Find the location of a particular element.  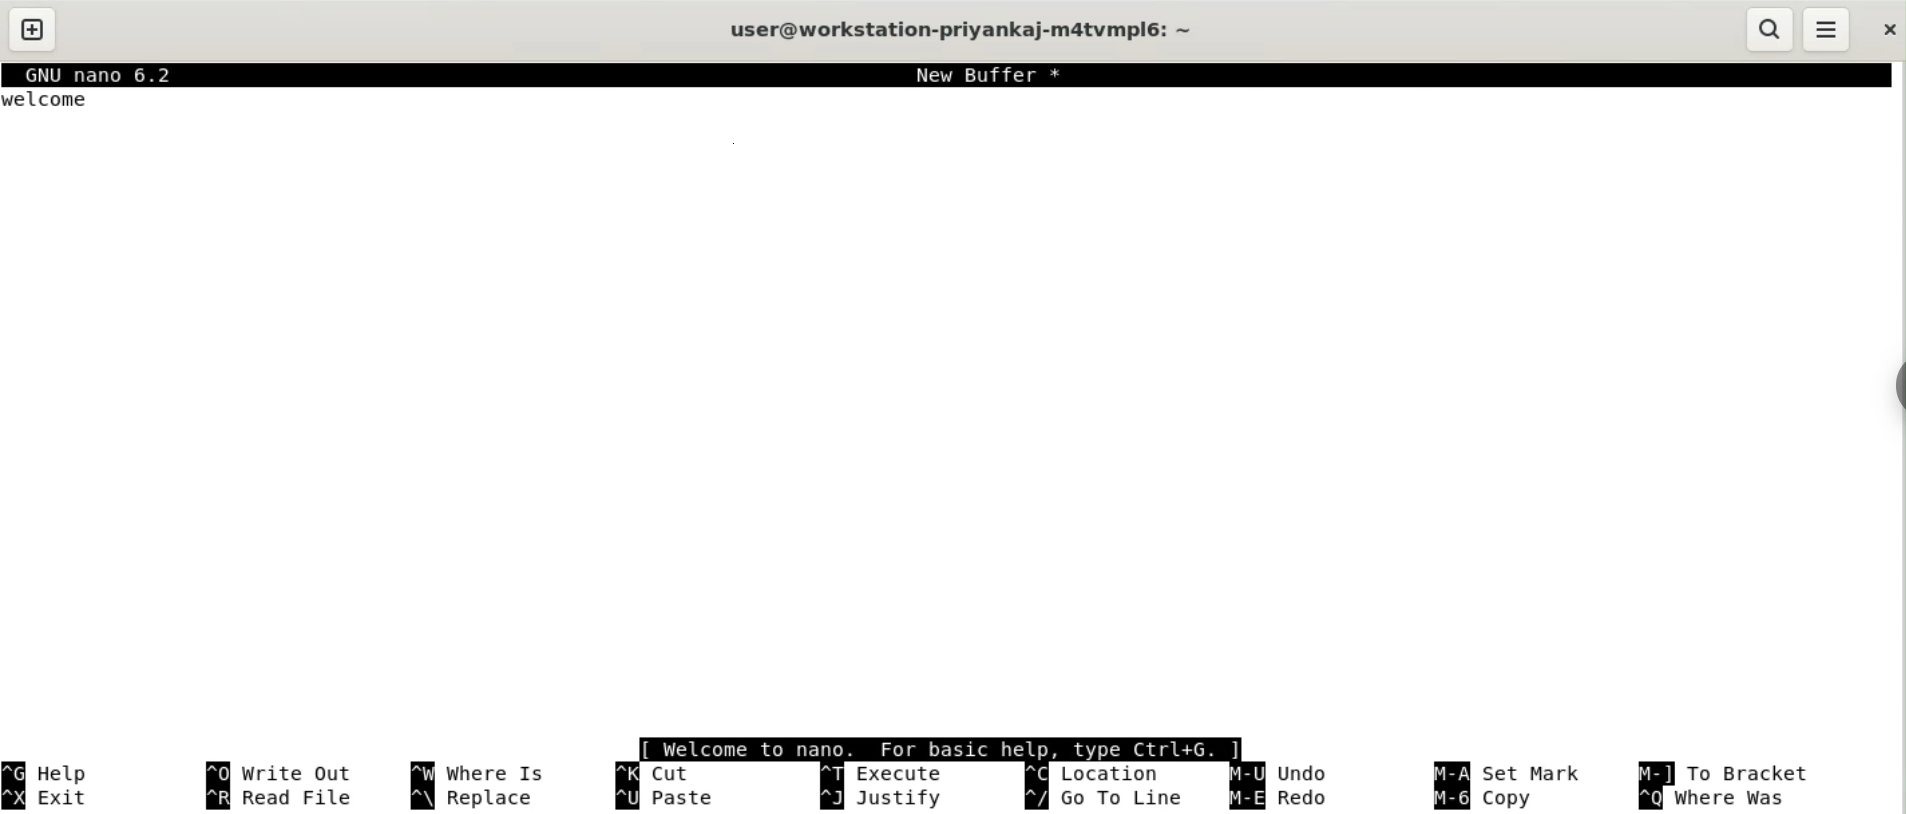

copy is located at coordinates (1490, 800).